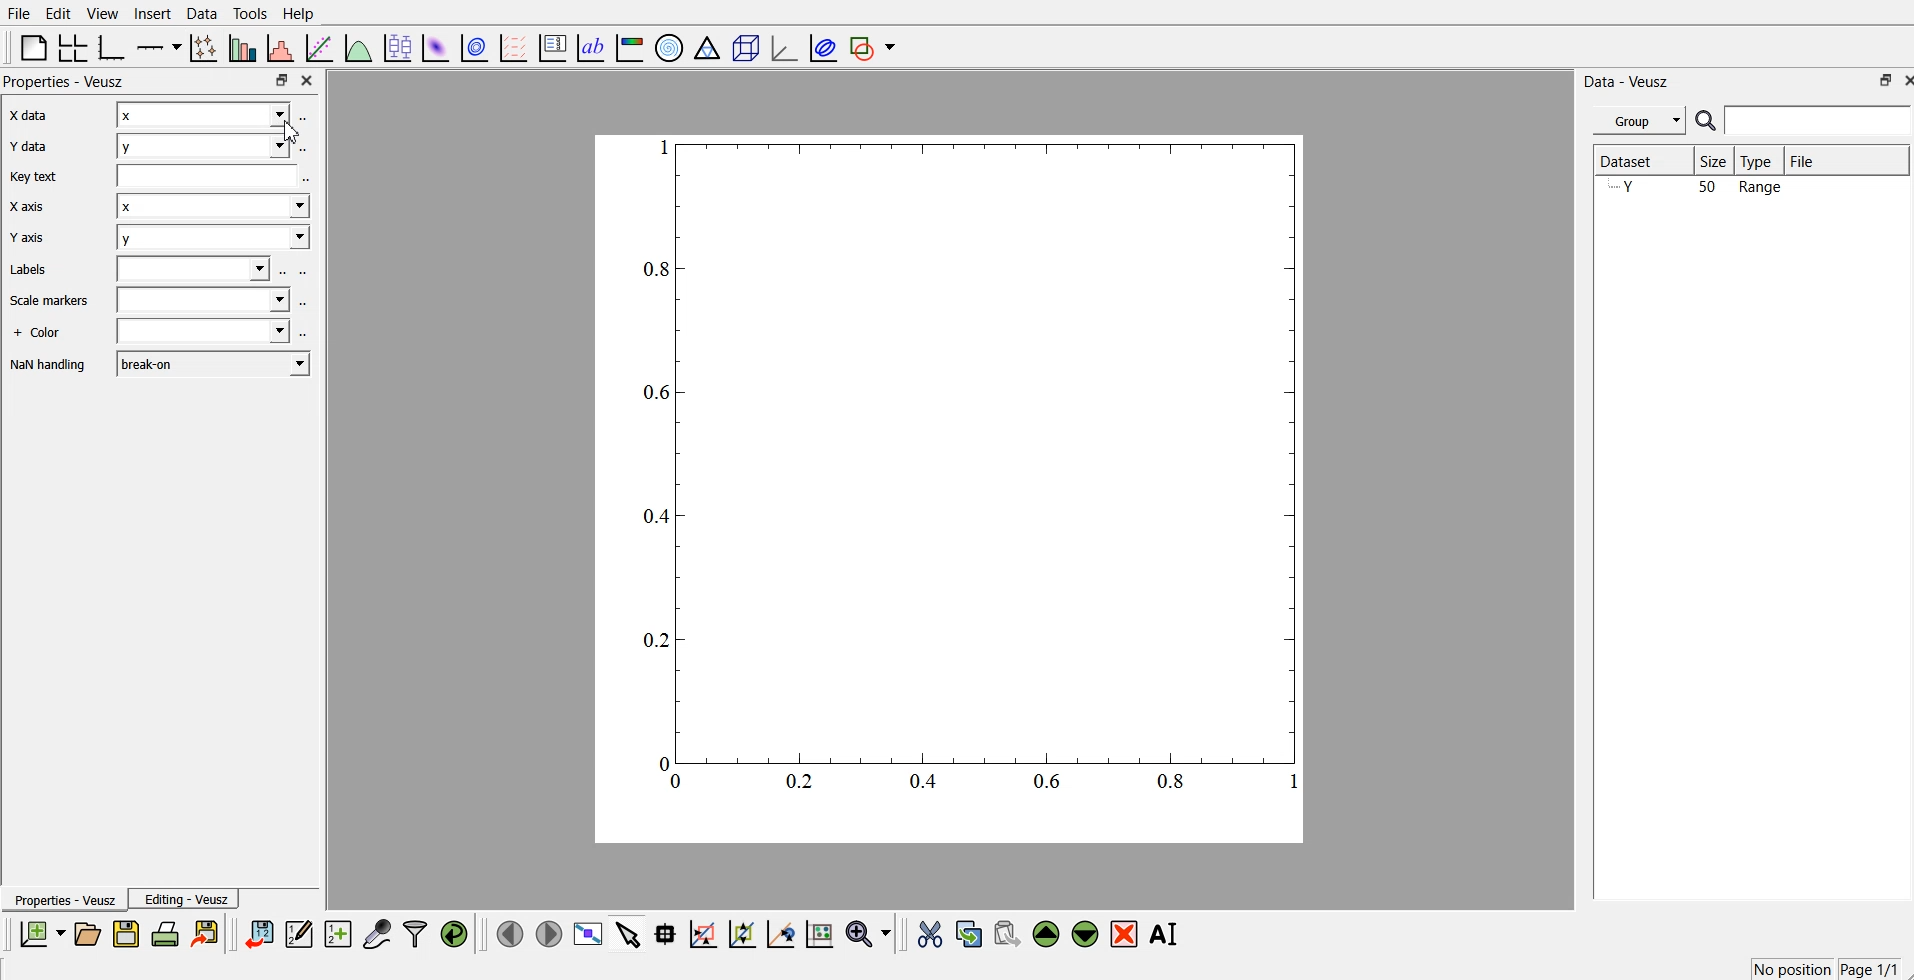  I want to click on x, so click(214, 209).